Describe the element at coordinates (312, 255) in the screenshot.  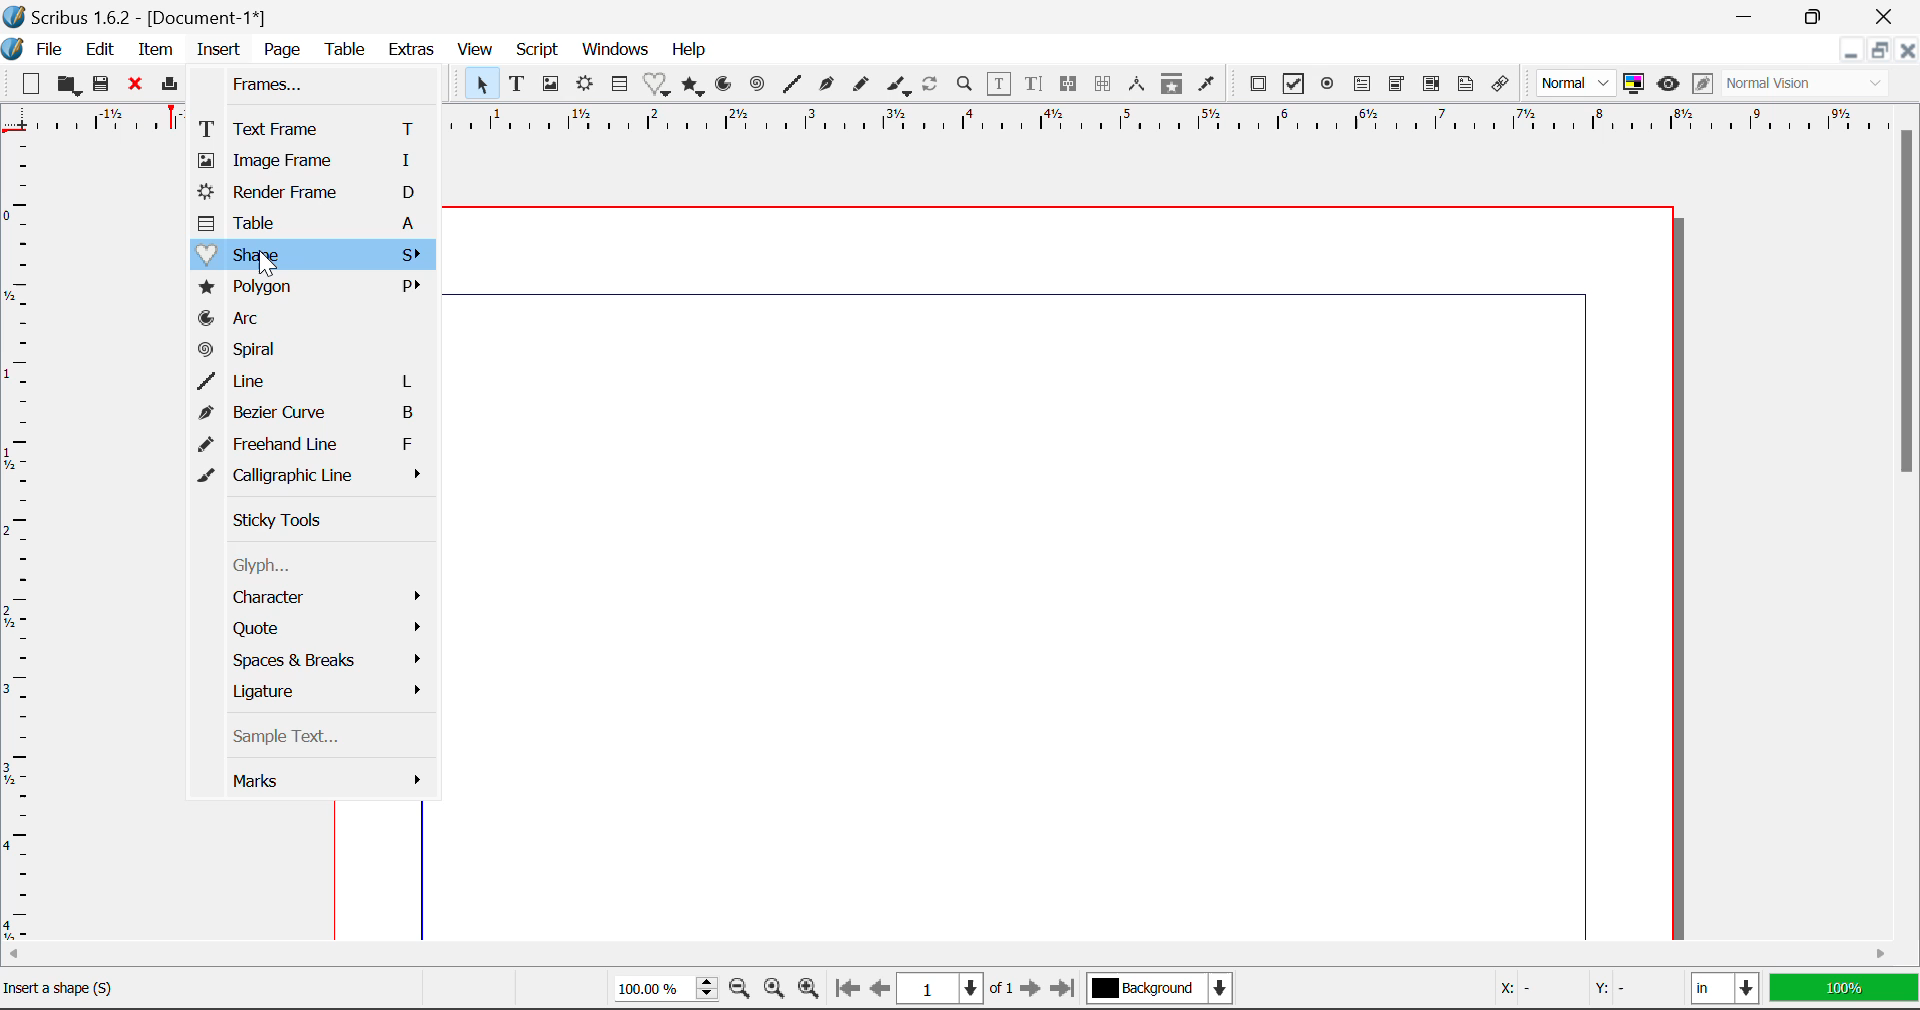
I see `Shape` at that location.